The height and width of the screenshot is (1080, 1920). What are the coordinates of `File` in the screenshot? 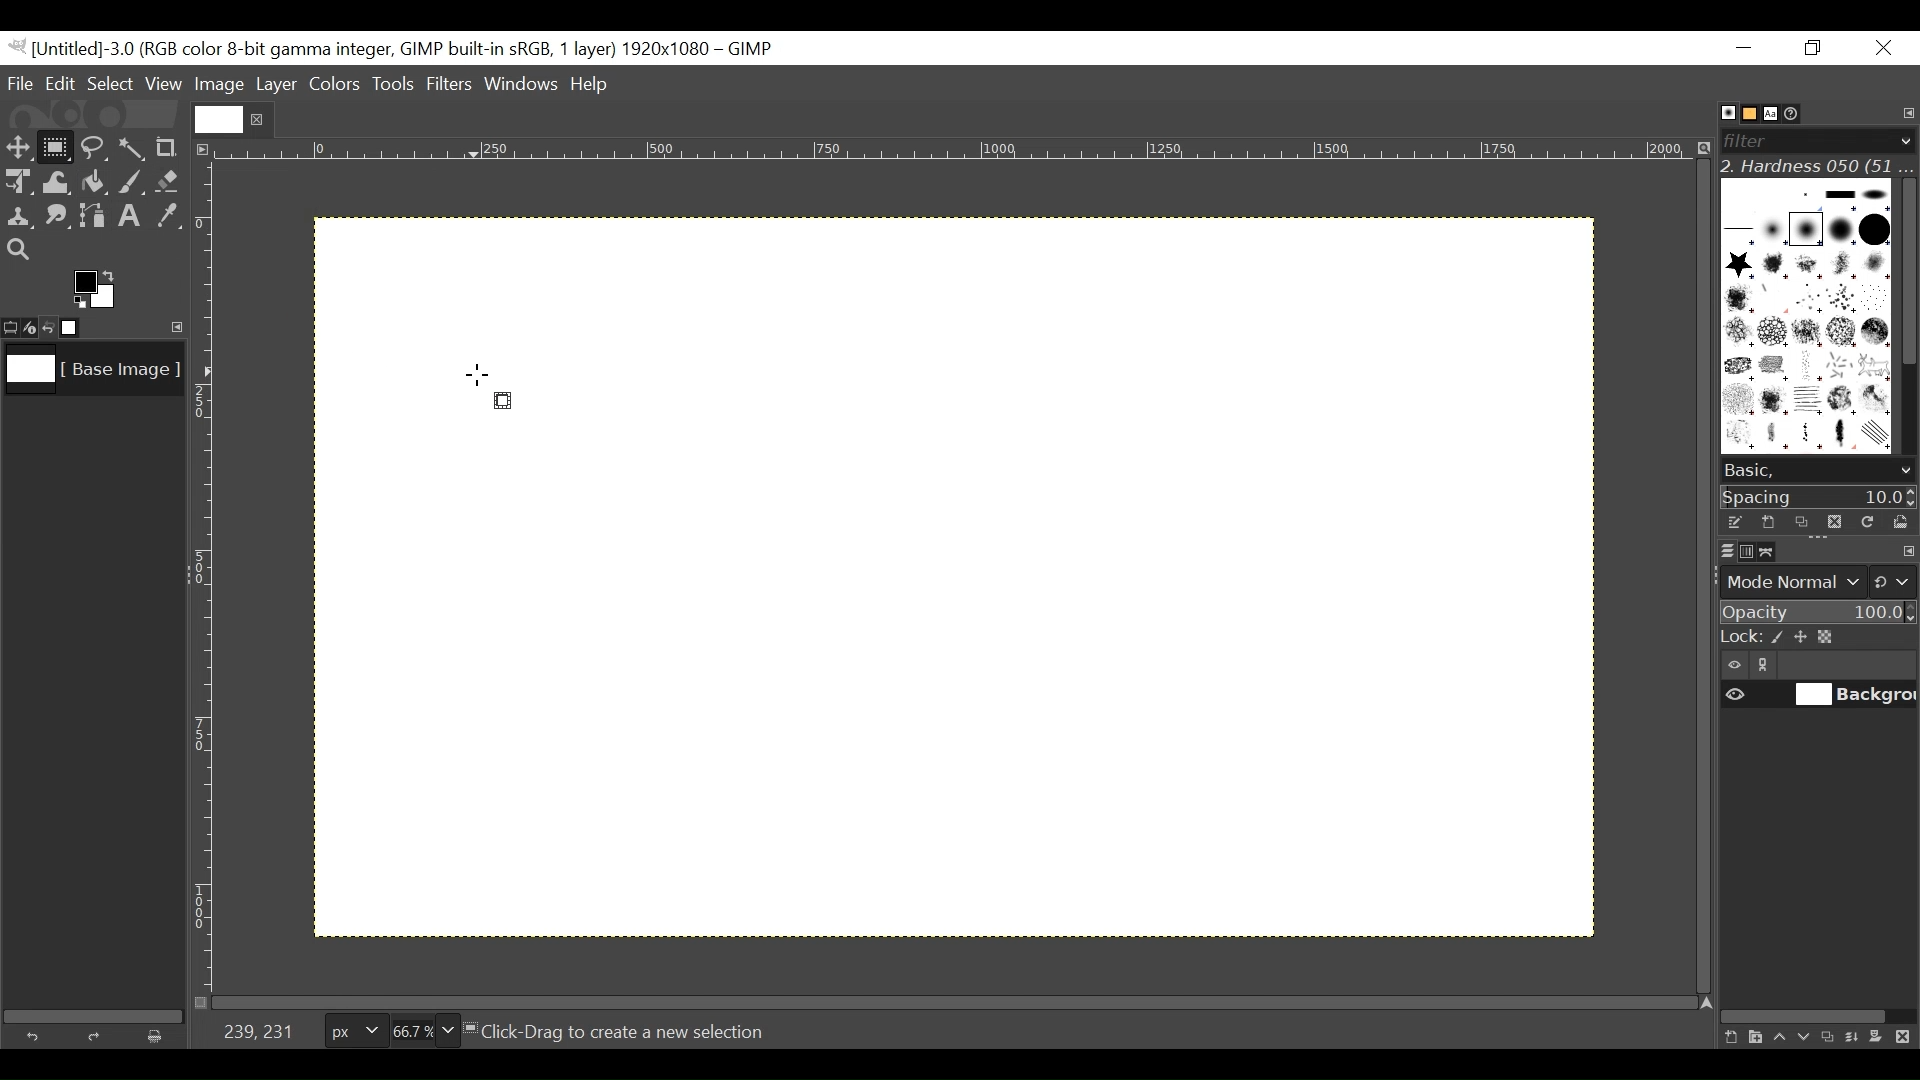 It's located at (22, 83).